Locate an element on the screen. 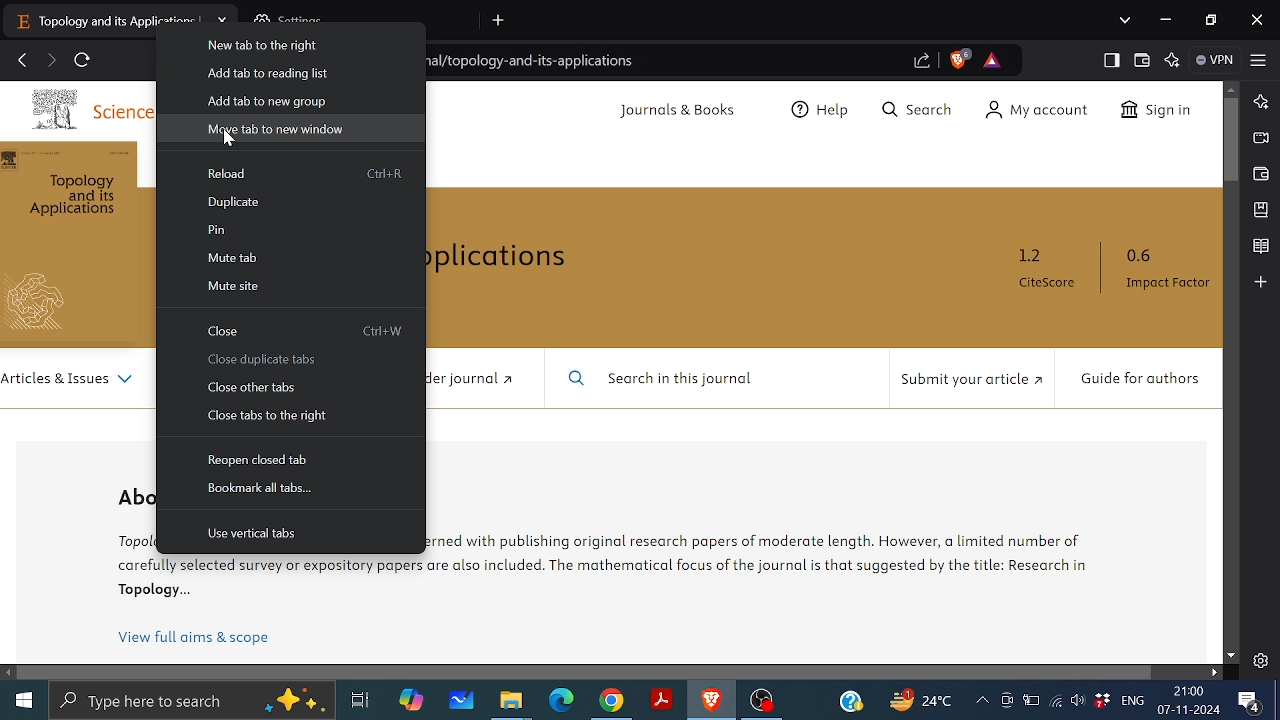 The height and width of the screenshot is (720, 1280). Articles & Issues is located at coordinates (71, 380).